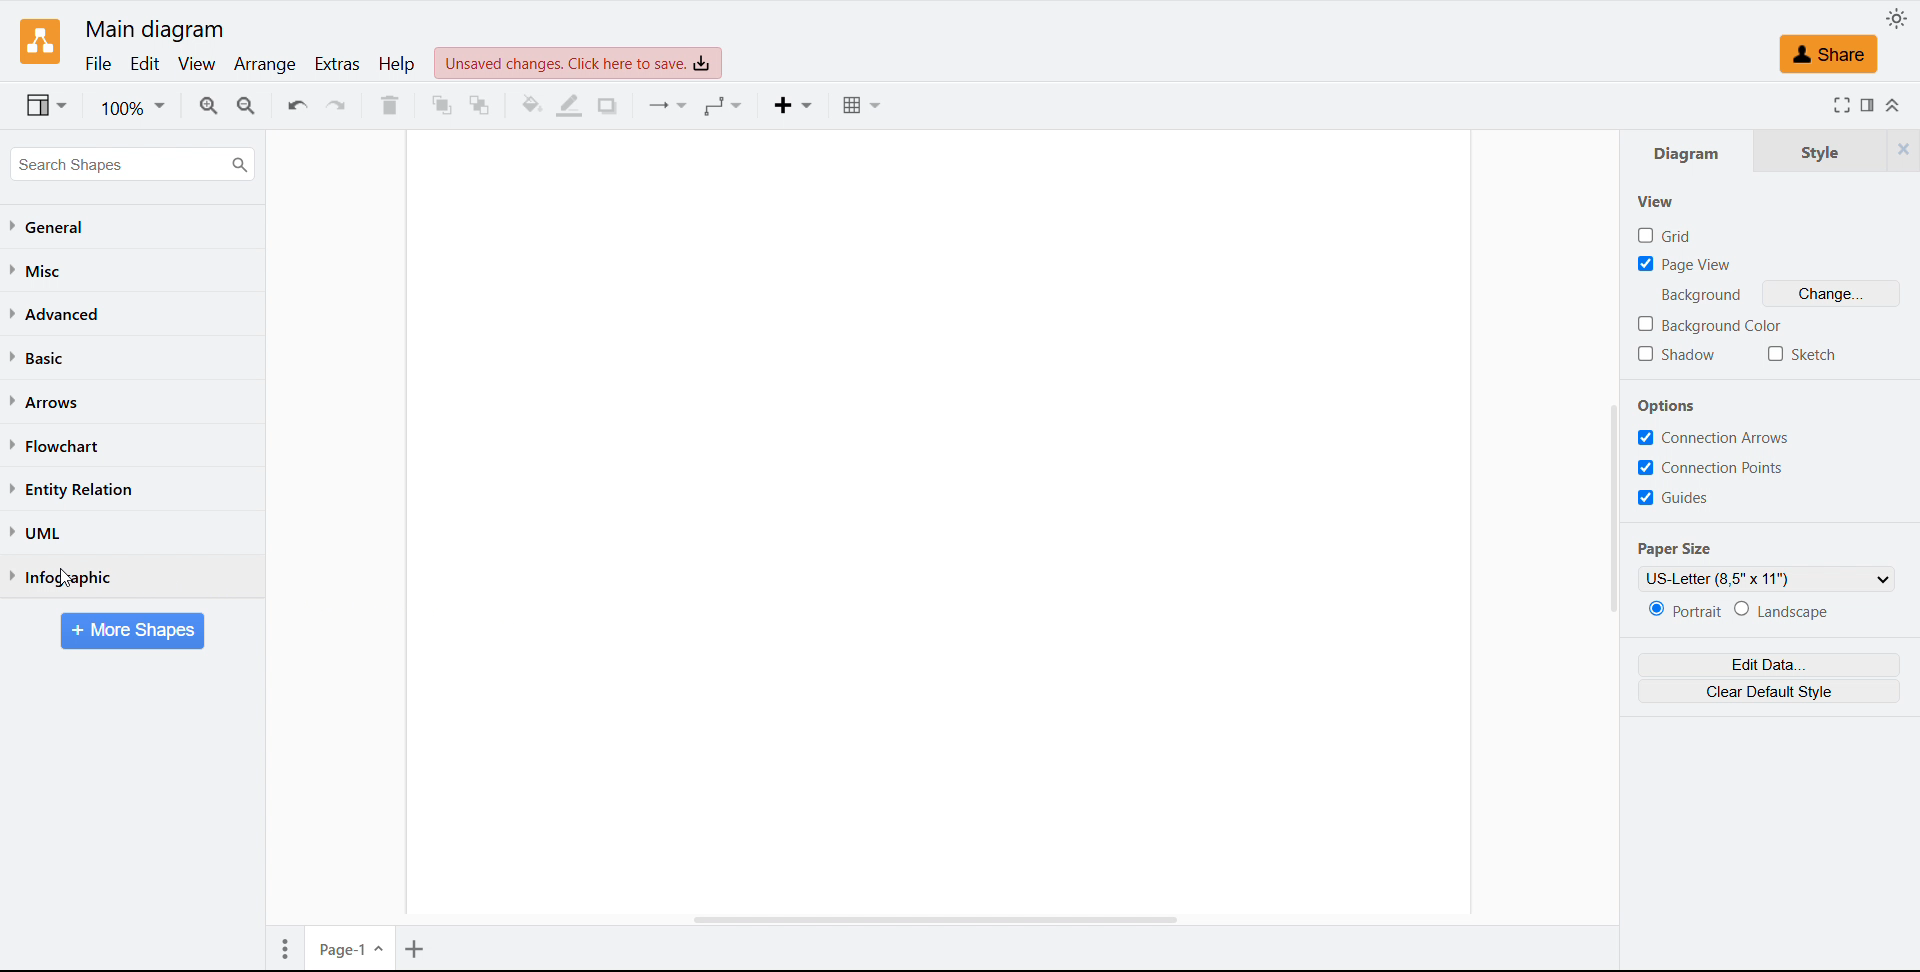 The height and width of the screenshot is (972, 1920). I want to click on connection arrows , so click(1716, 438).